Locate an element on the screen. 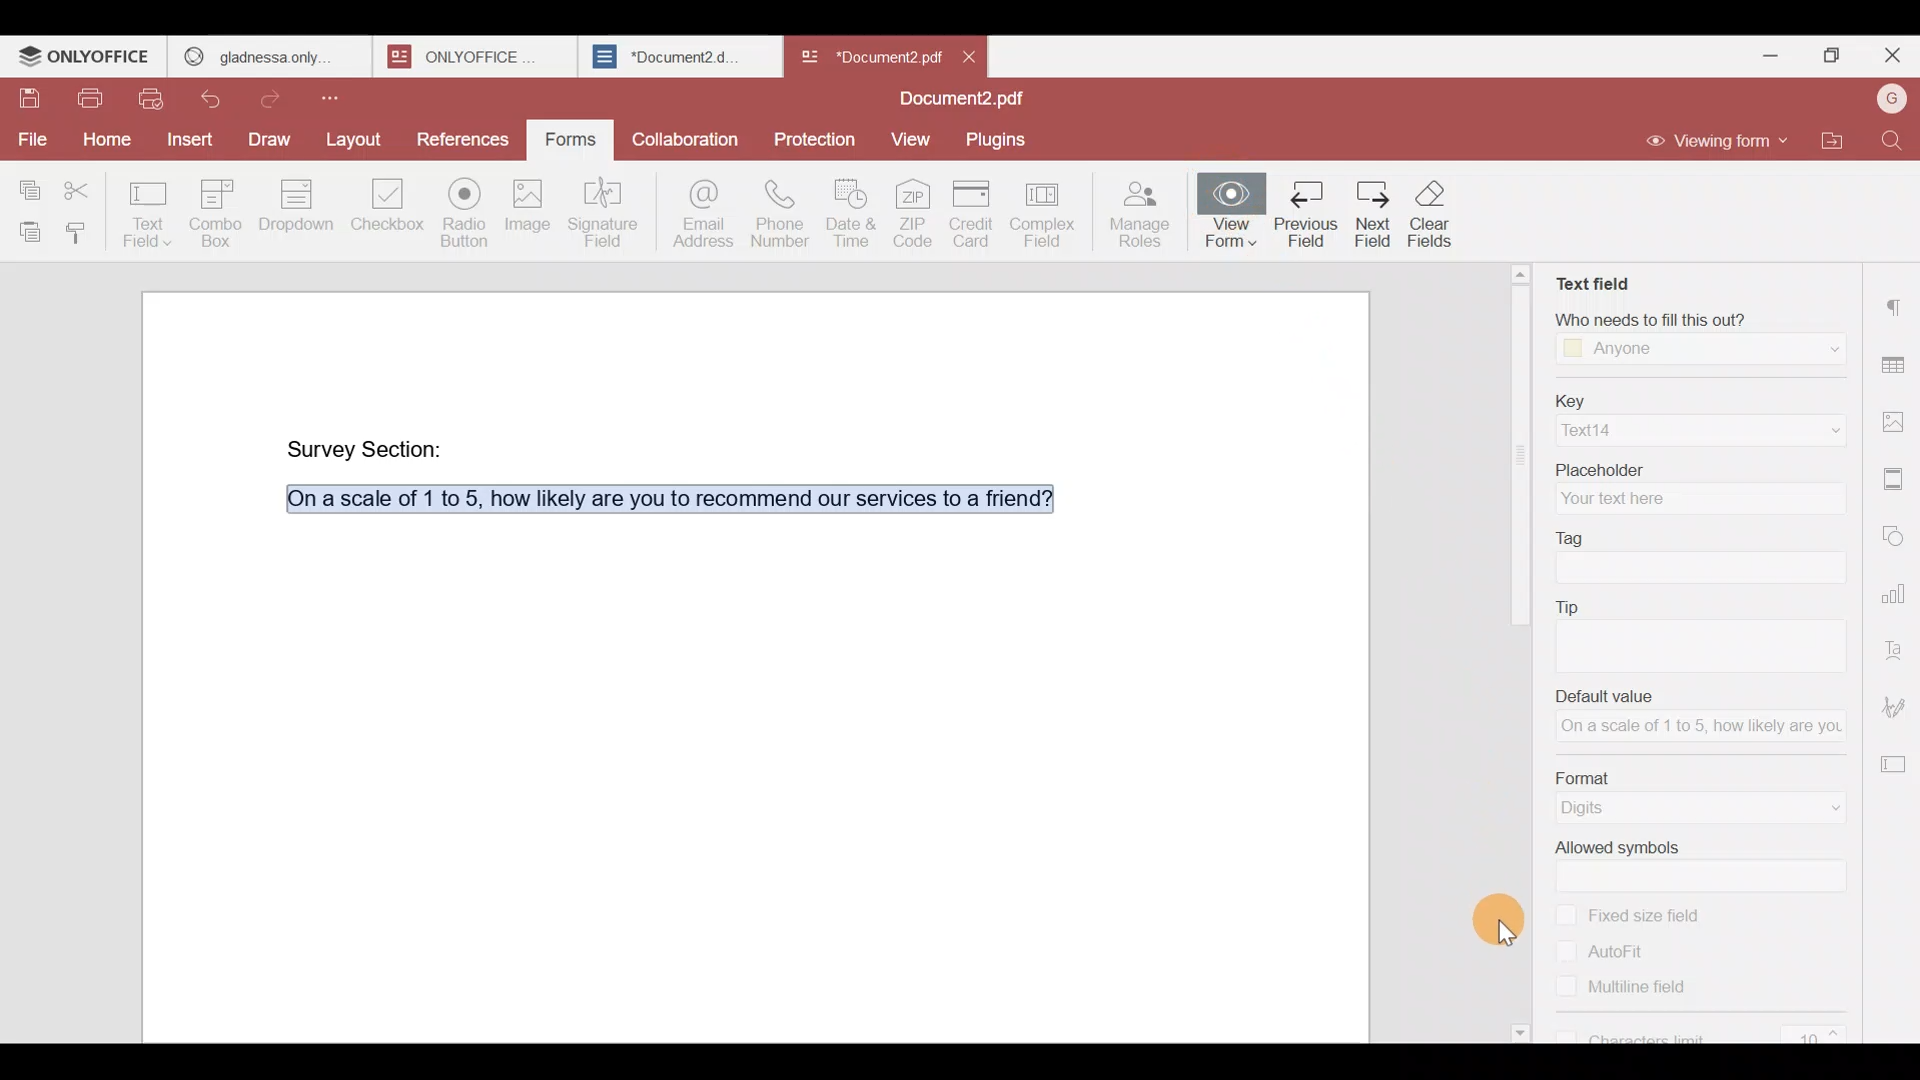 The image size is (1920, 1080). Signature field is located at coordinates (608, 211).